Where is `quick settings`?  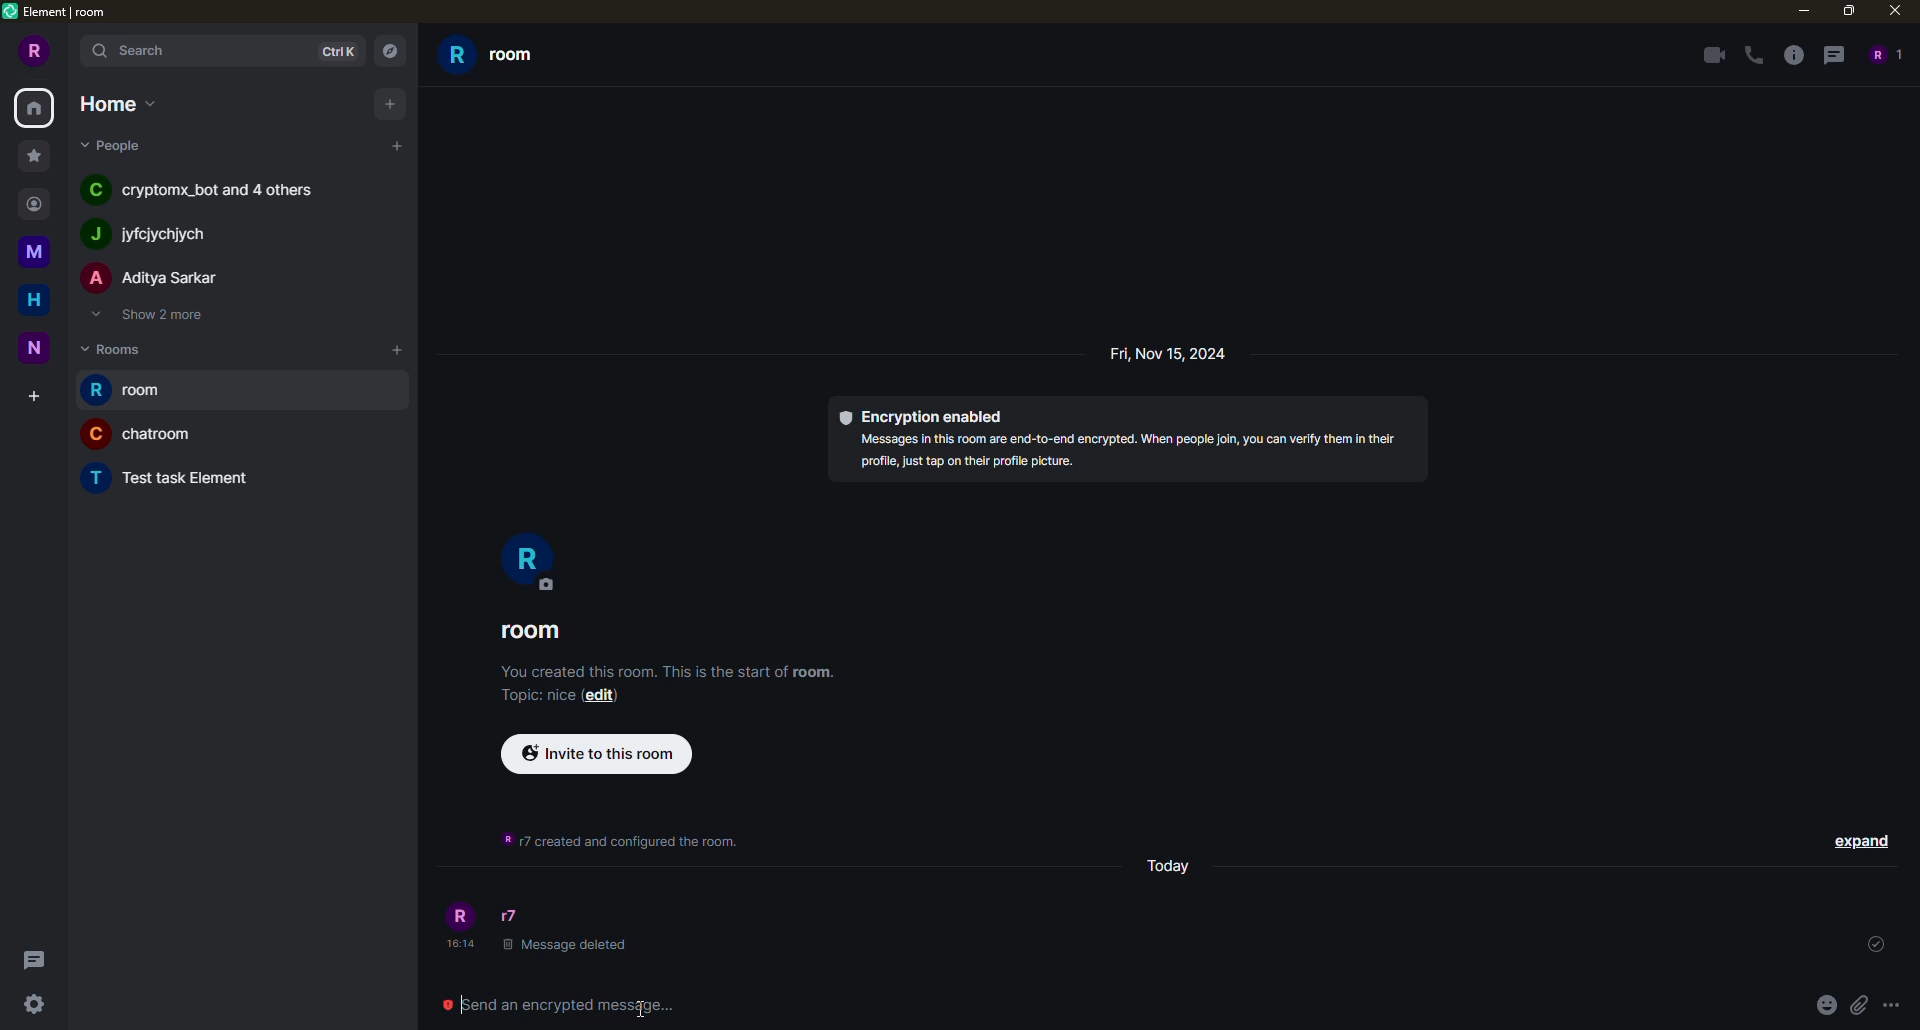
quick settings is located at coordinates (34, 1002).